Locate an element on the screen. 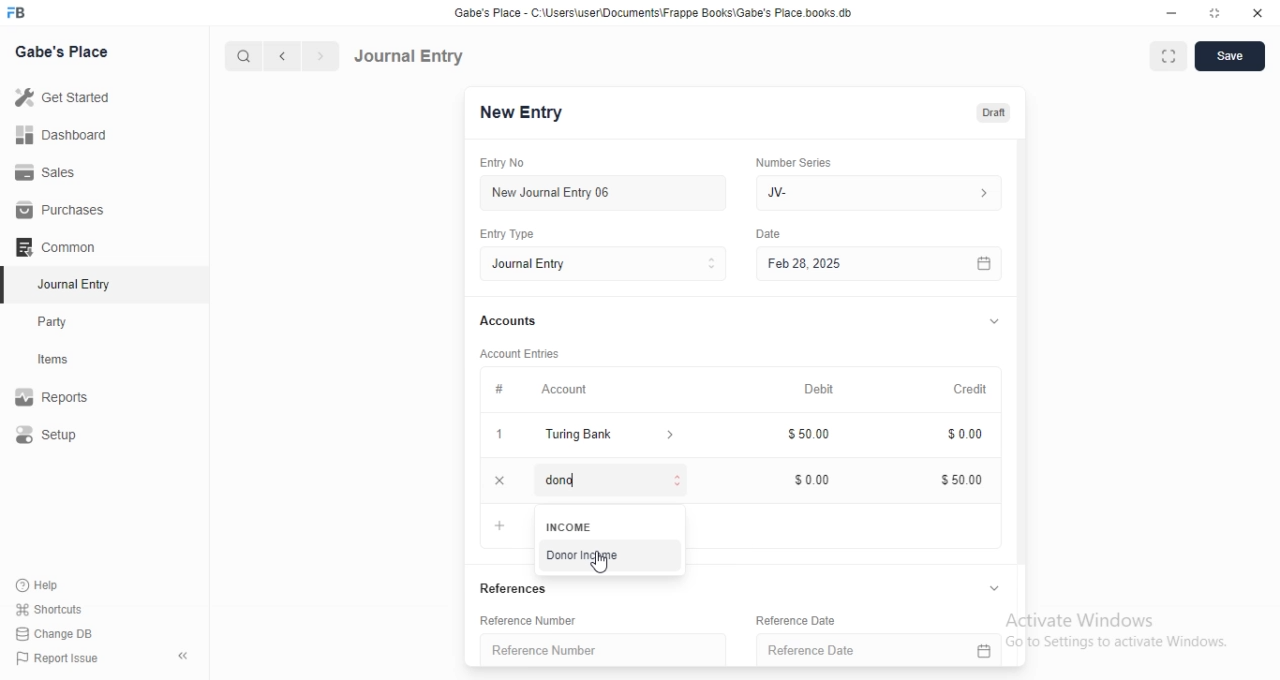 The height and width of the screenshot is (680, 1280). ‘Donor Income is located at coordinates (610, 558).